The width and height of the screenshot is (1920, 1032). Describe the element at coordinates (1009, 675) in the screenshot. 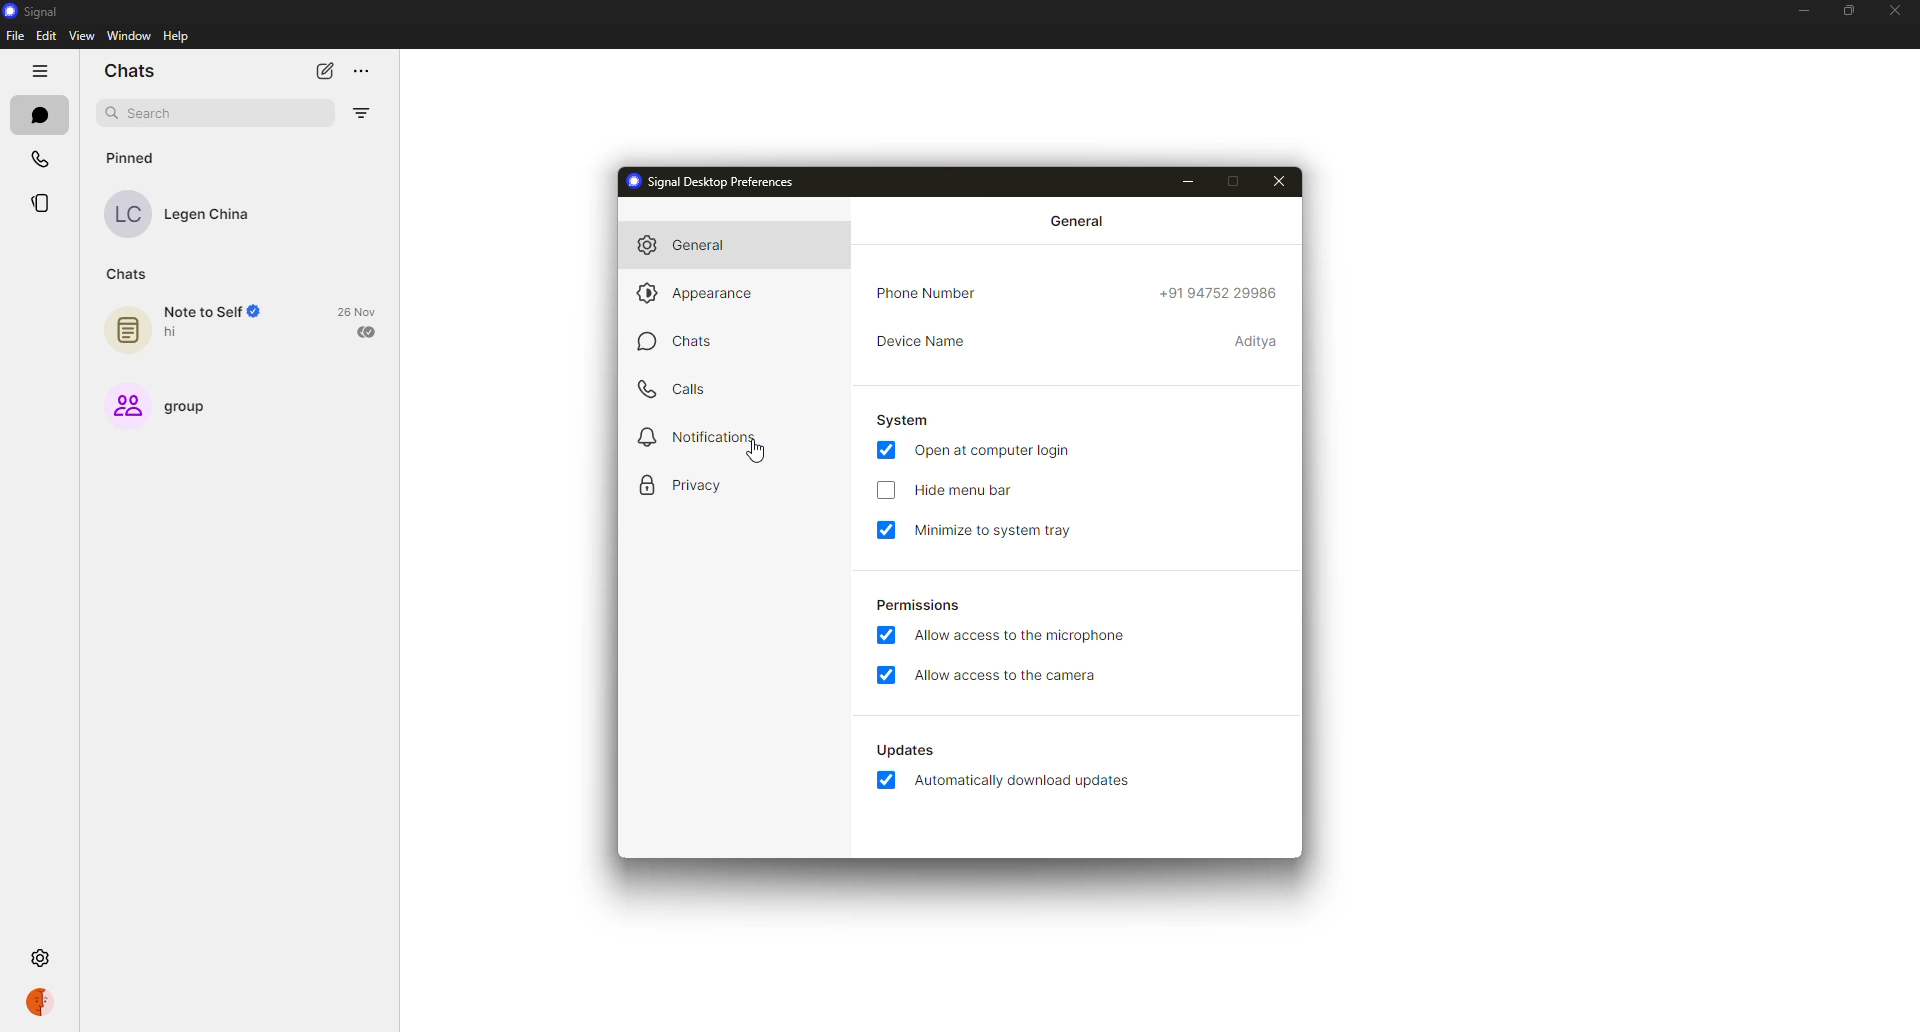

I see `allow access to camera` at that location.